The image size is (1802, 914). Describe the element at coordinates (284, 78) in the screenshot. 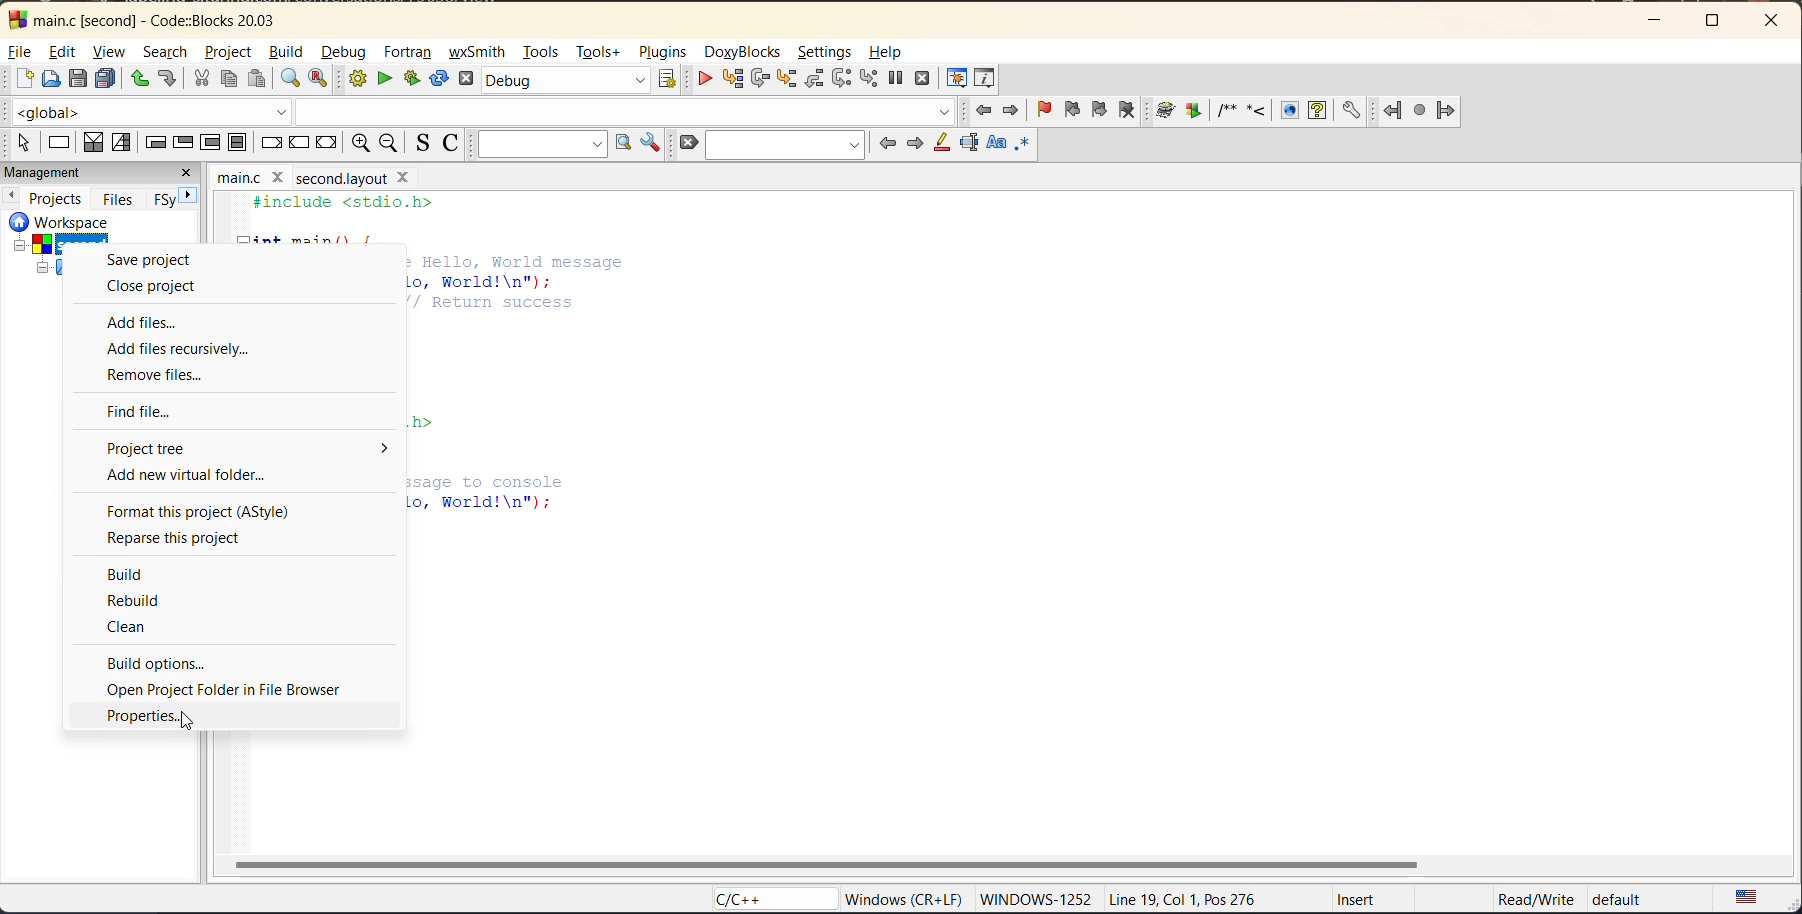

I see `find` at that location.